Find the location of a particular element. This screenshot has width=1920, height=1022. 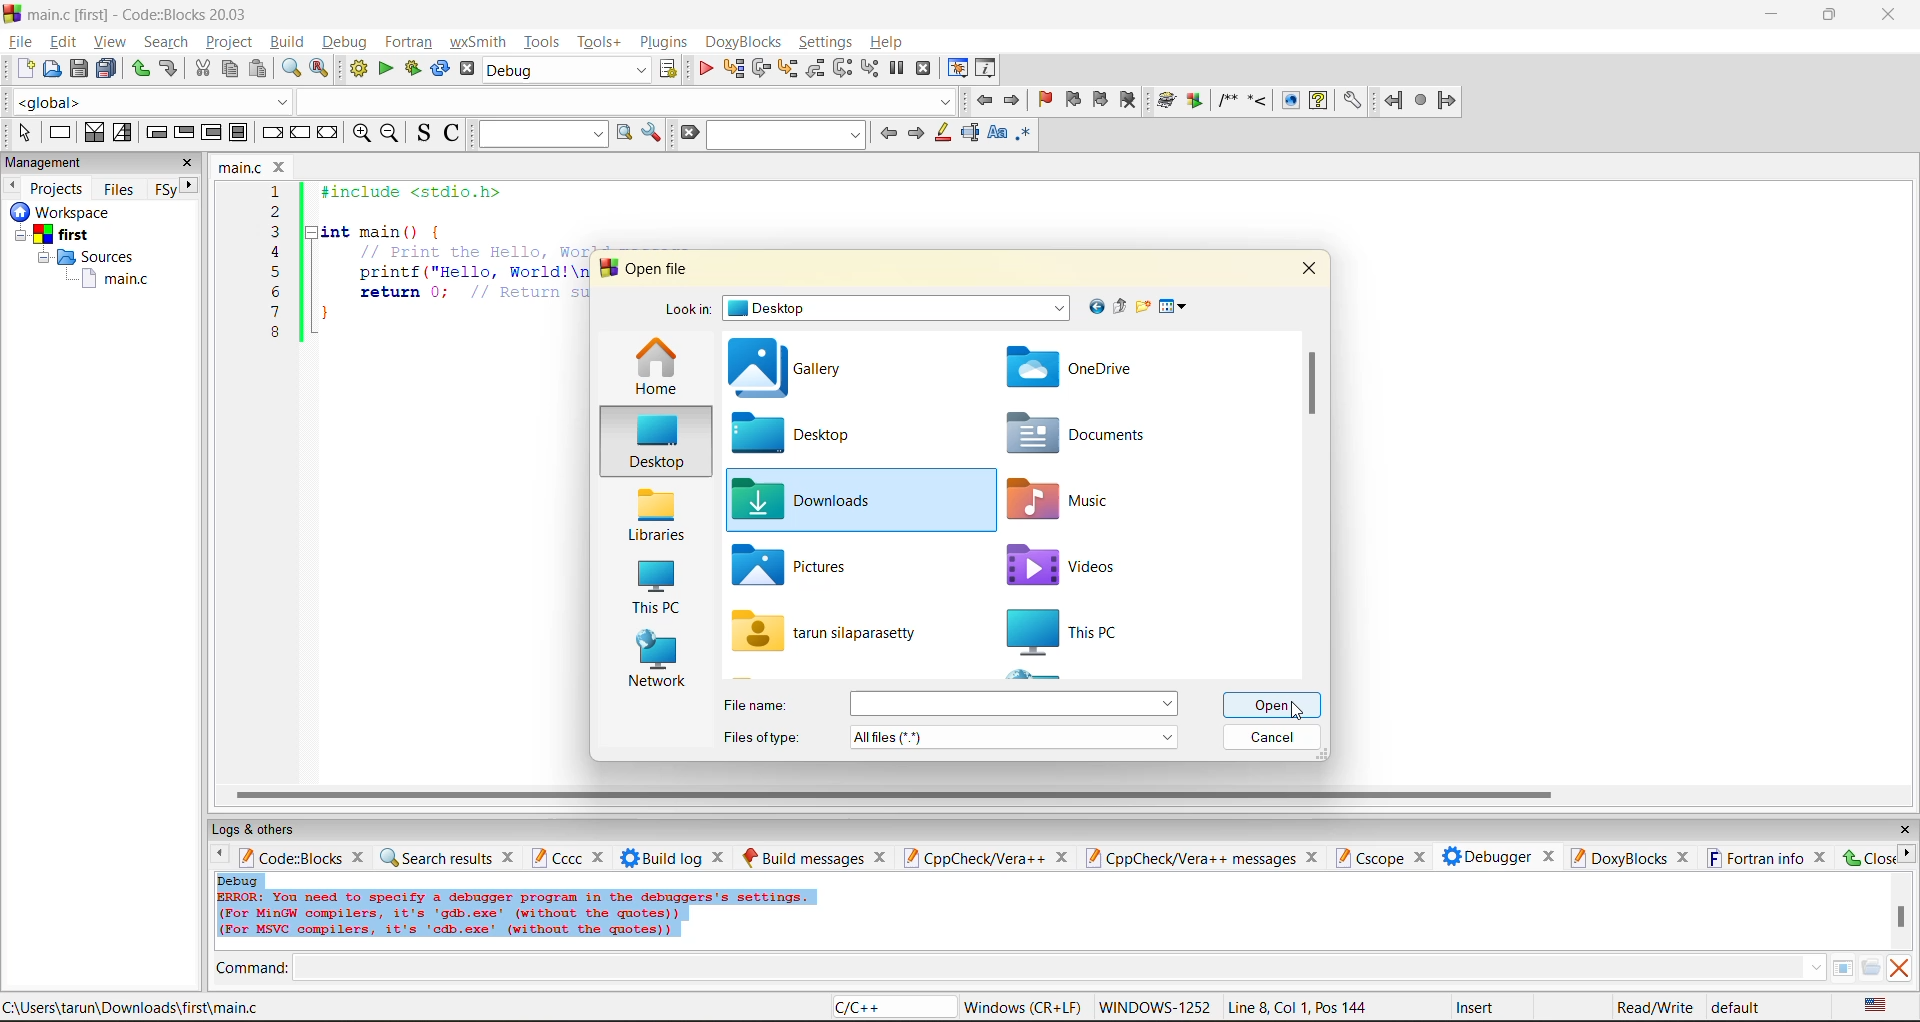

logo is located at coordinates (12, 12).